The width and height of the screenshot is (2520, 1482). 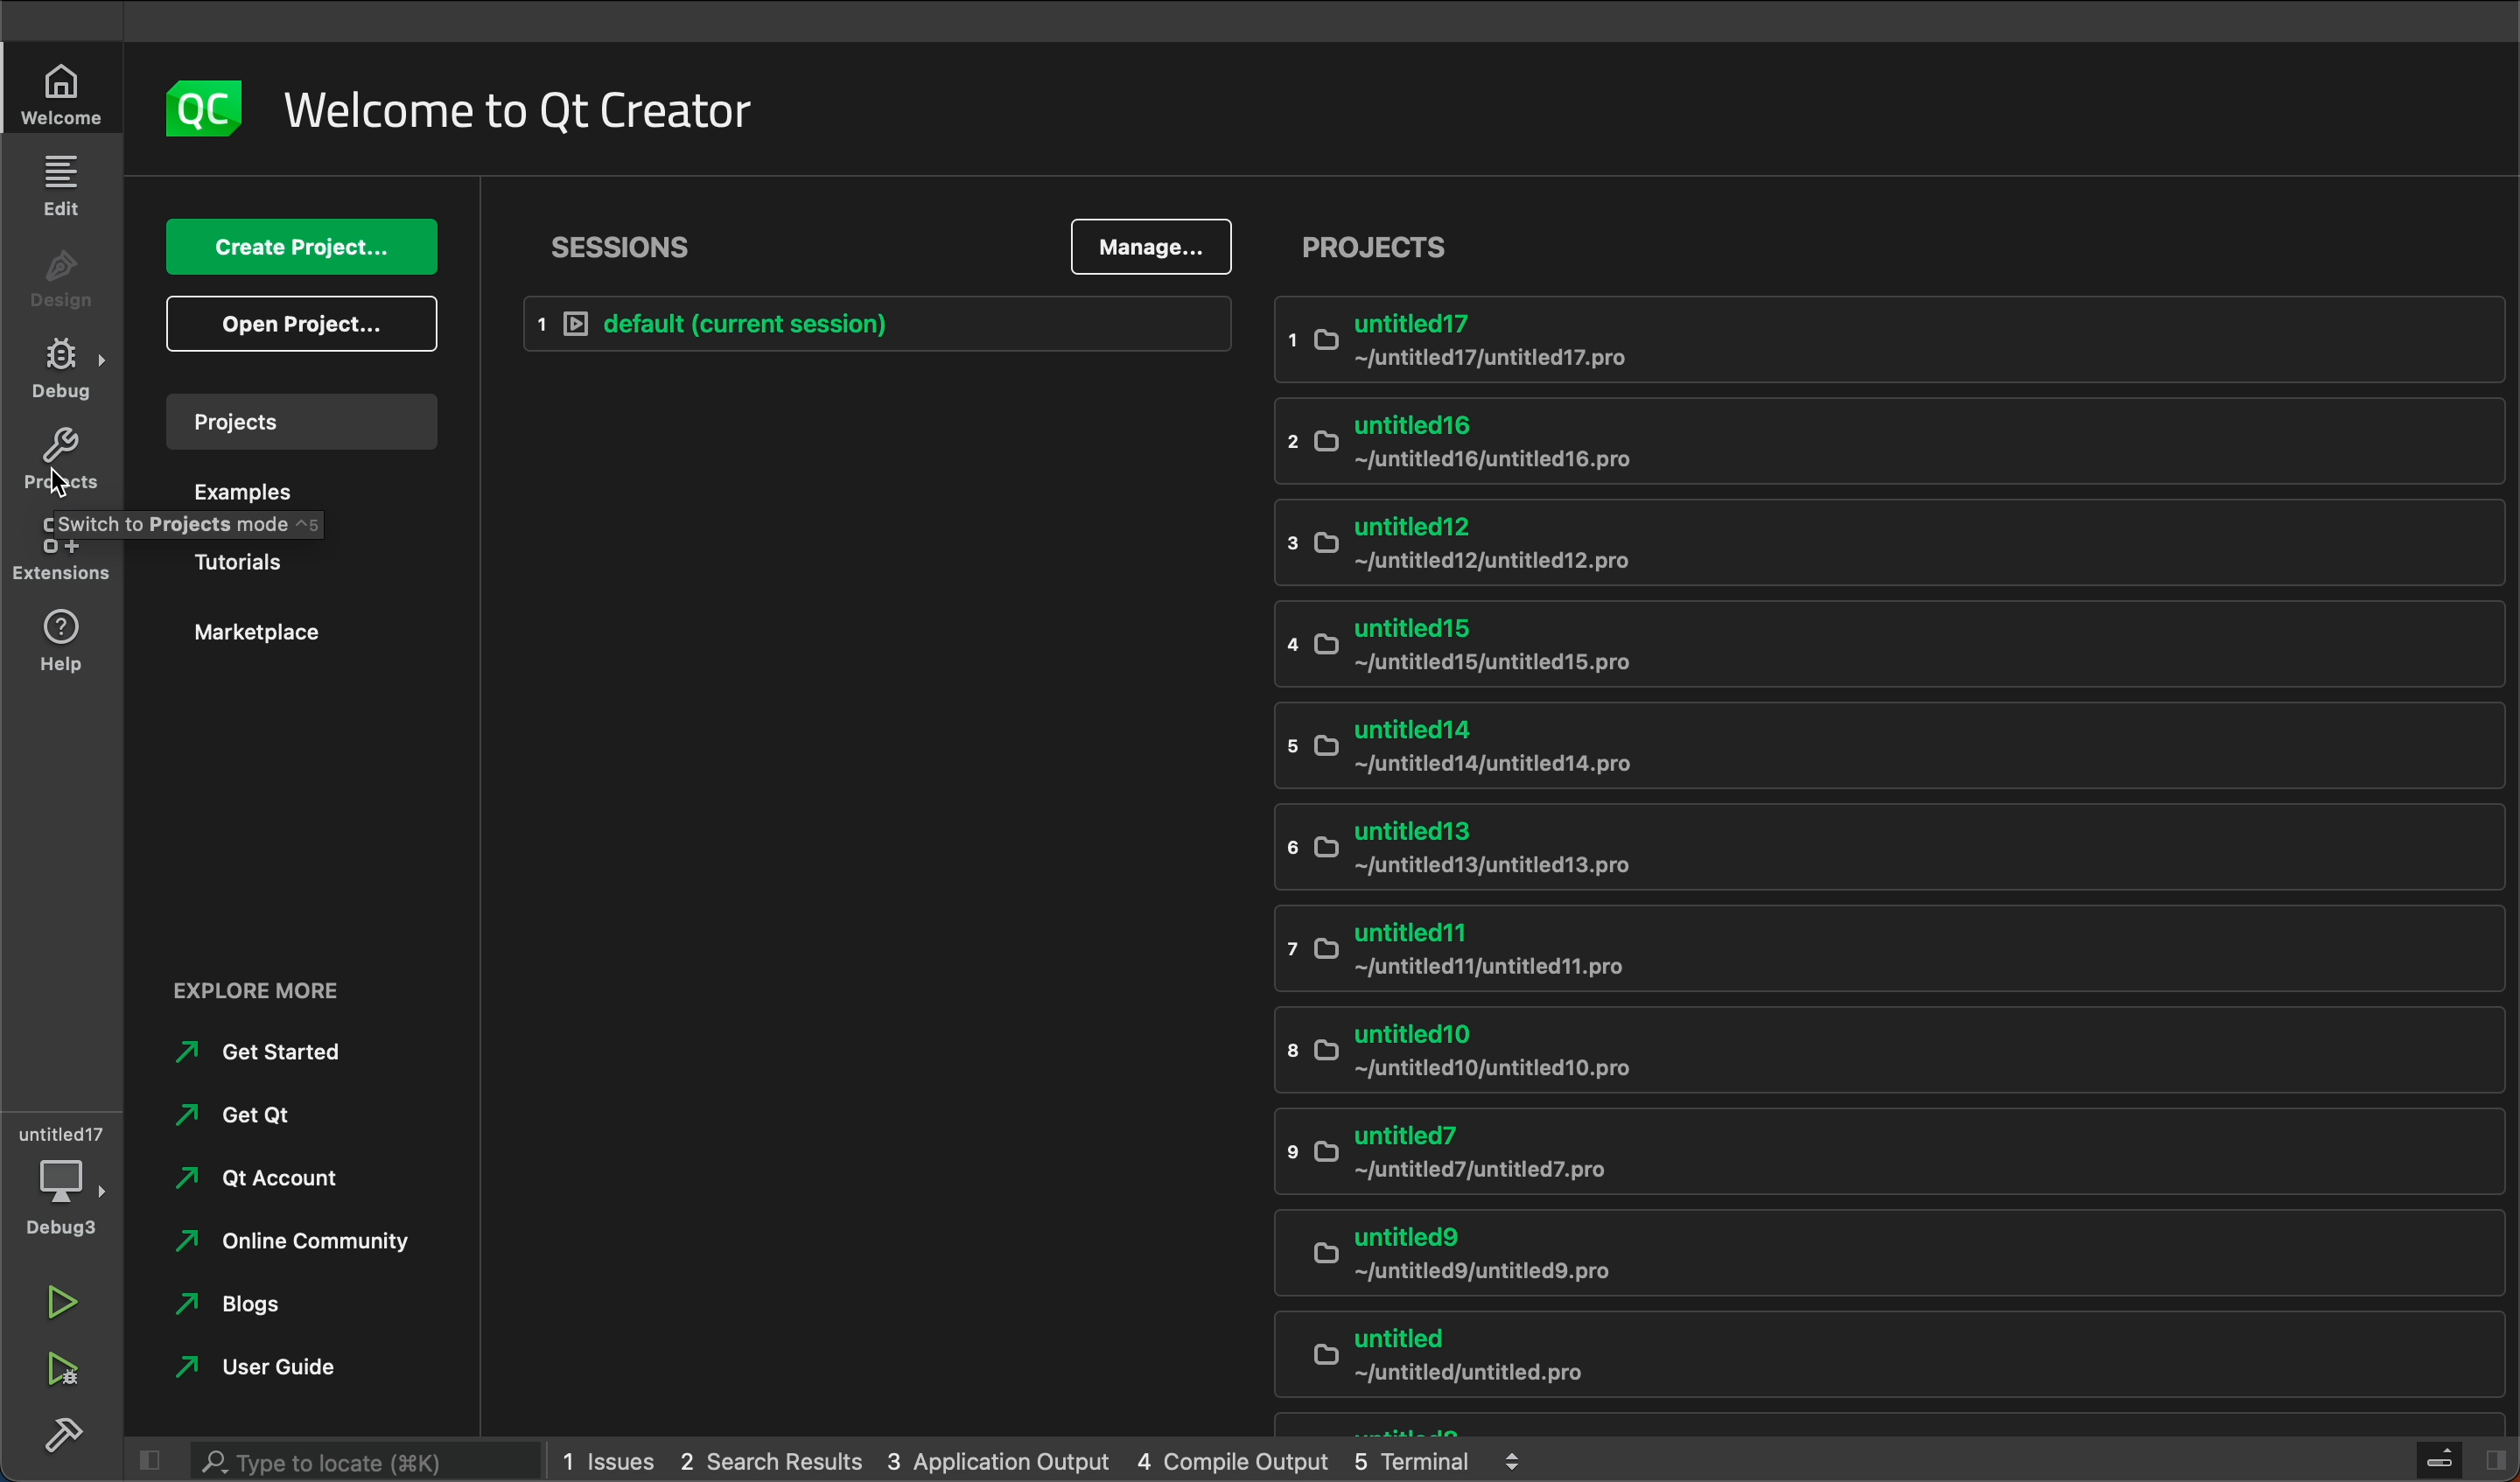 What do you see at coordinates (878, 324) in the screenshot?
I see `default` at bounding box center [878, 324].